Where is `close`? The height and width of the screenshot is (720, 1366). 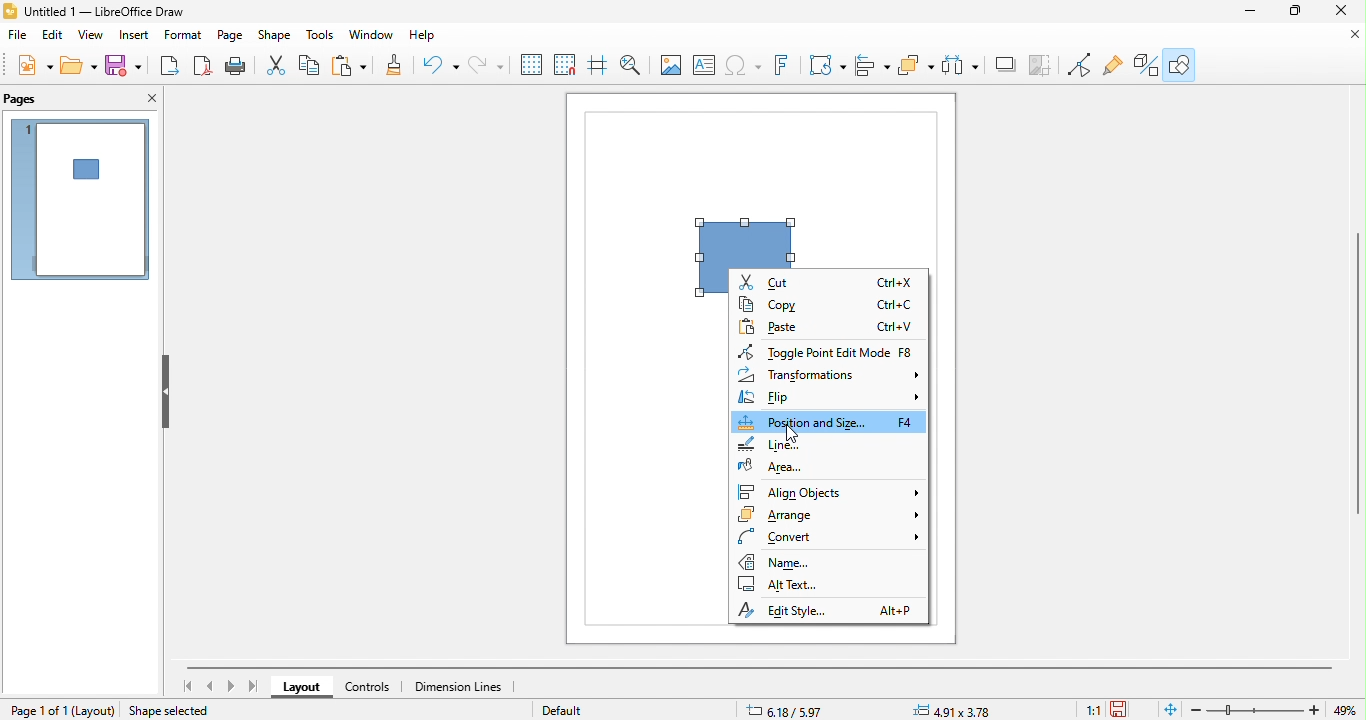 close is located at coordinates (147, 99).